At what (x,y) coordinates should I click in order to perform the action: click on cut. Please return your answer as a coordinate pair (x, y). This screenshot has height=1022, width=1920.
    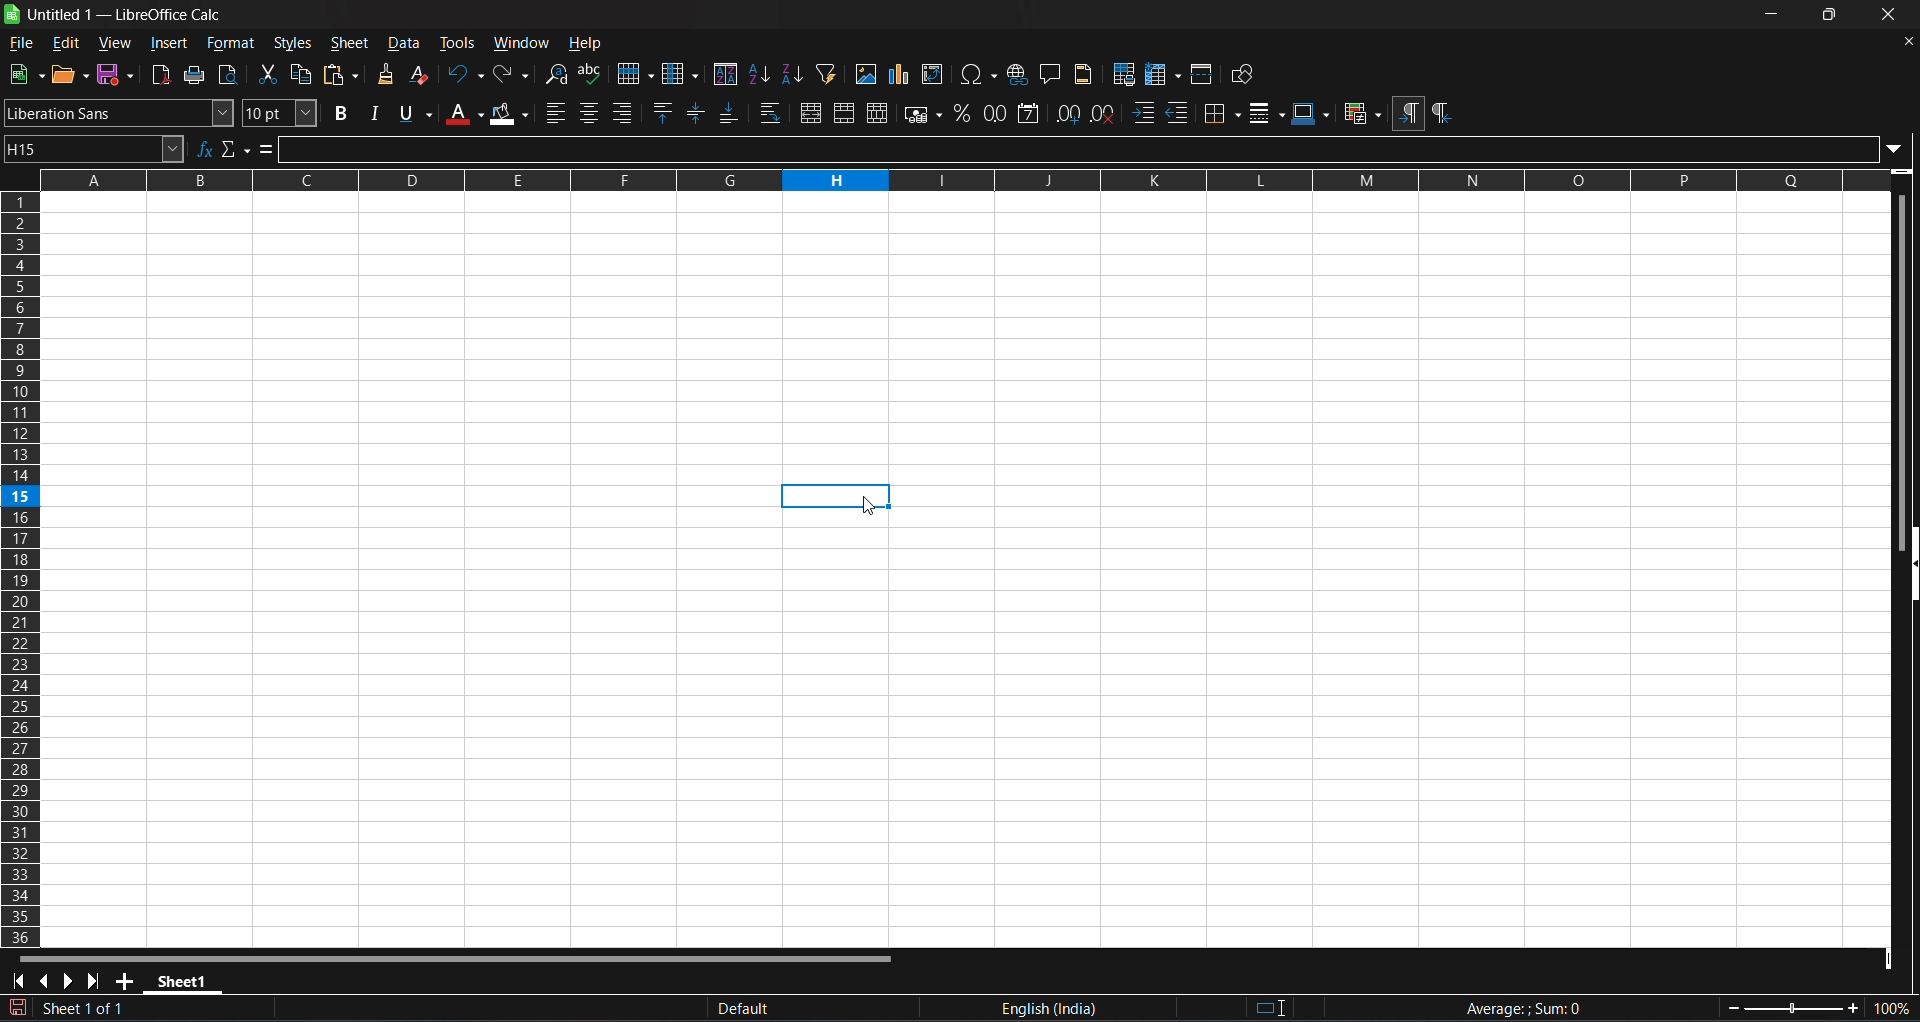
    Looking at the image, I should click on (267, 74).